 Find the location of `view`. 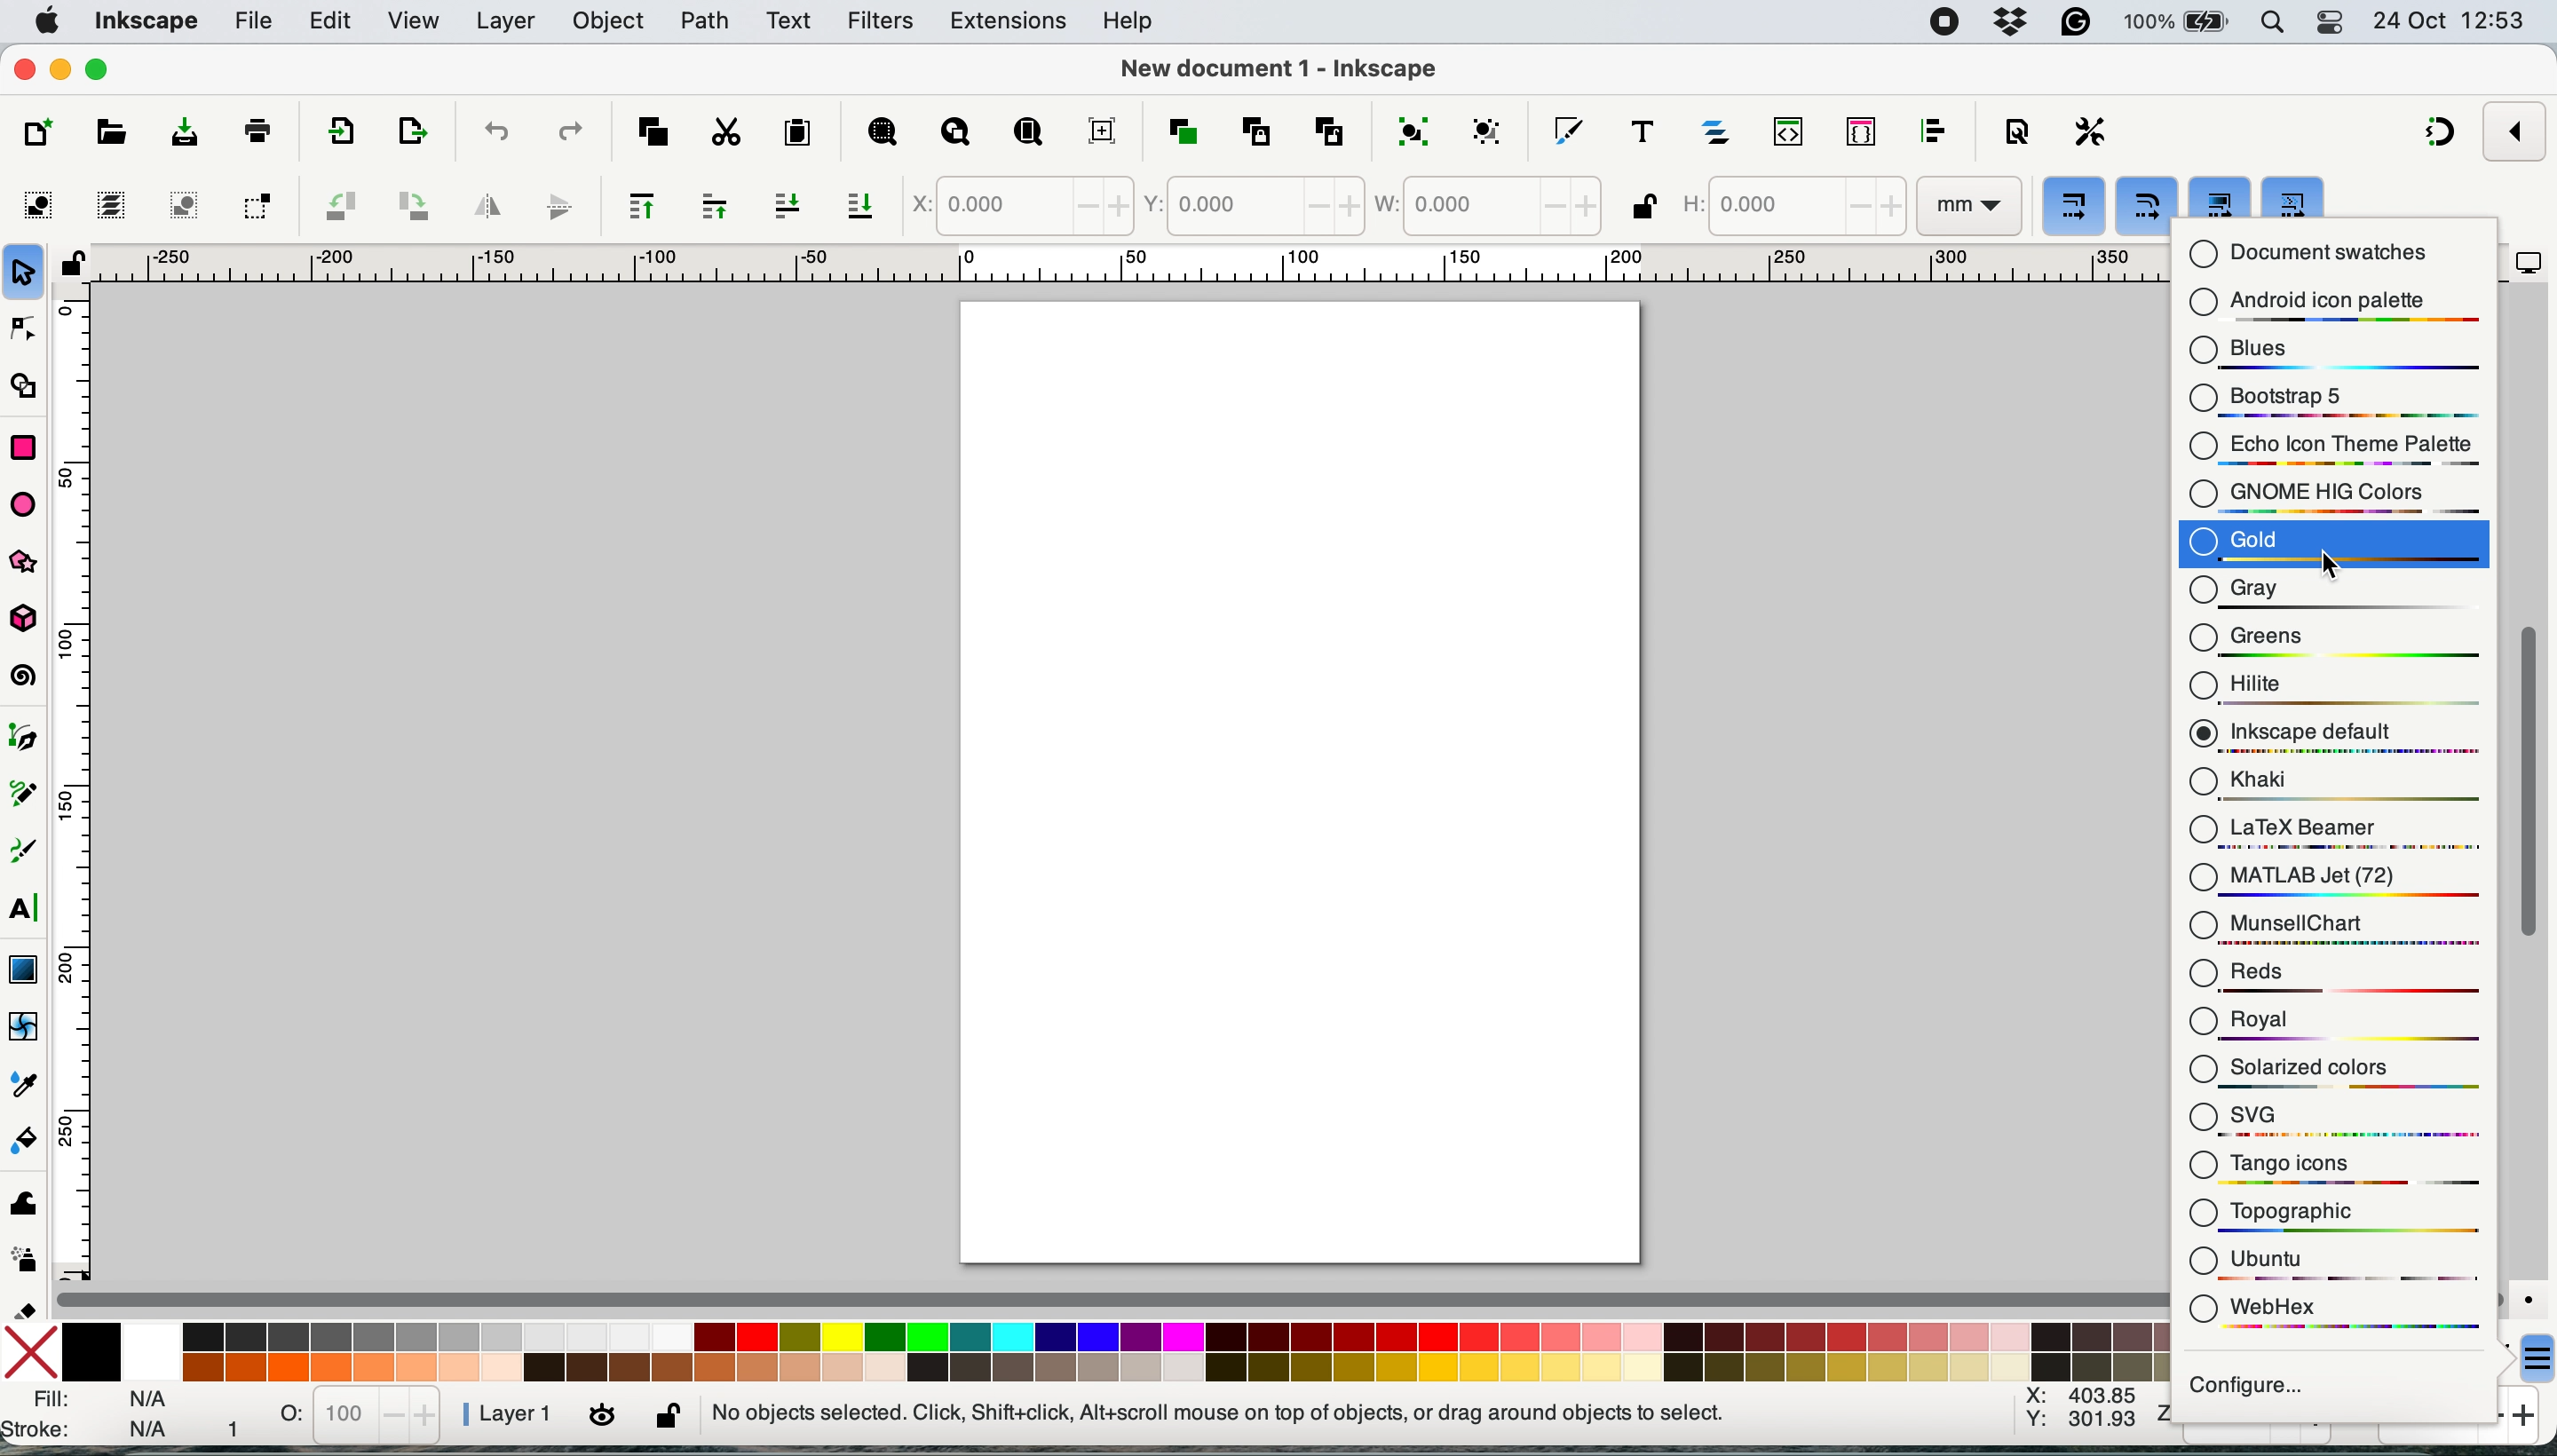

view is located at coordinates (414, 21).